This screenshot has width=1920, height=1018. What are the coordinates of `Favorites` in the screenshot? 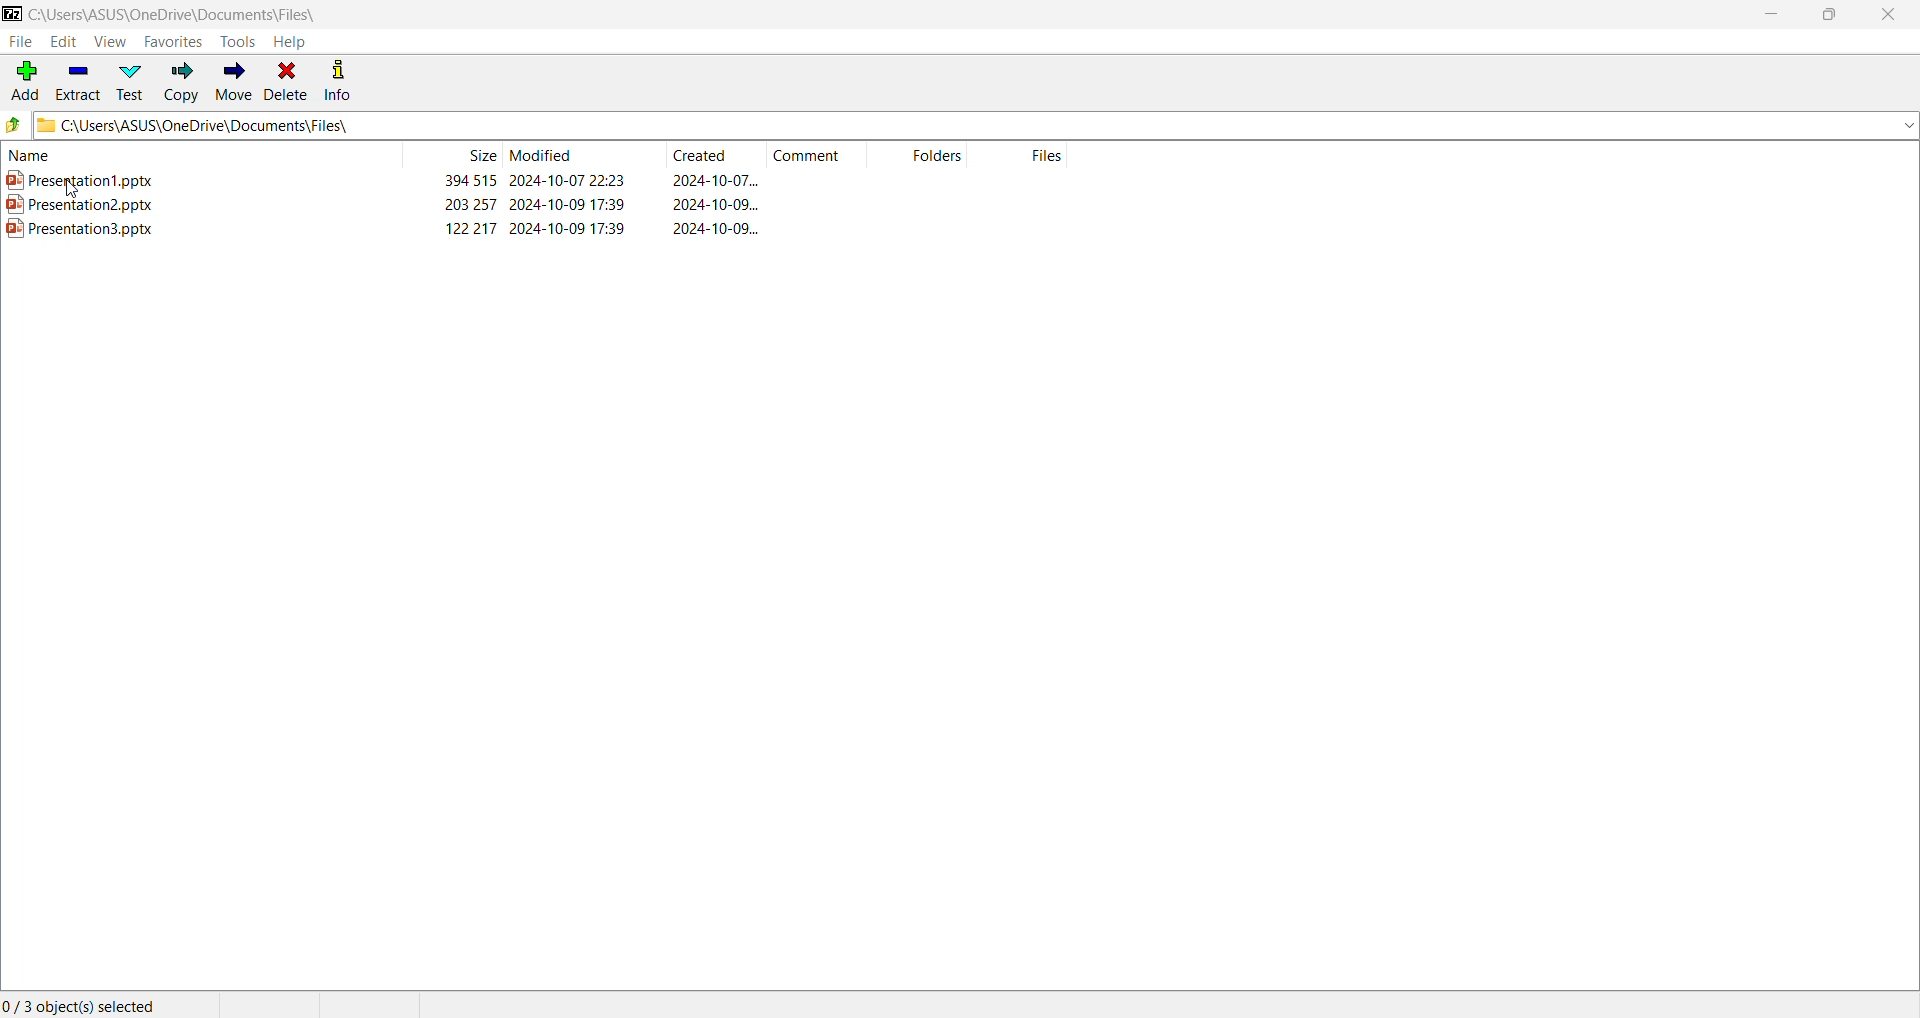 It's located at (171, 43).